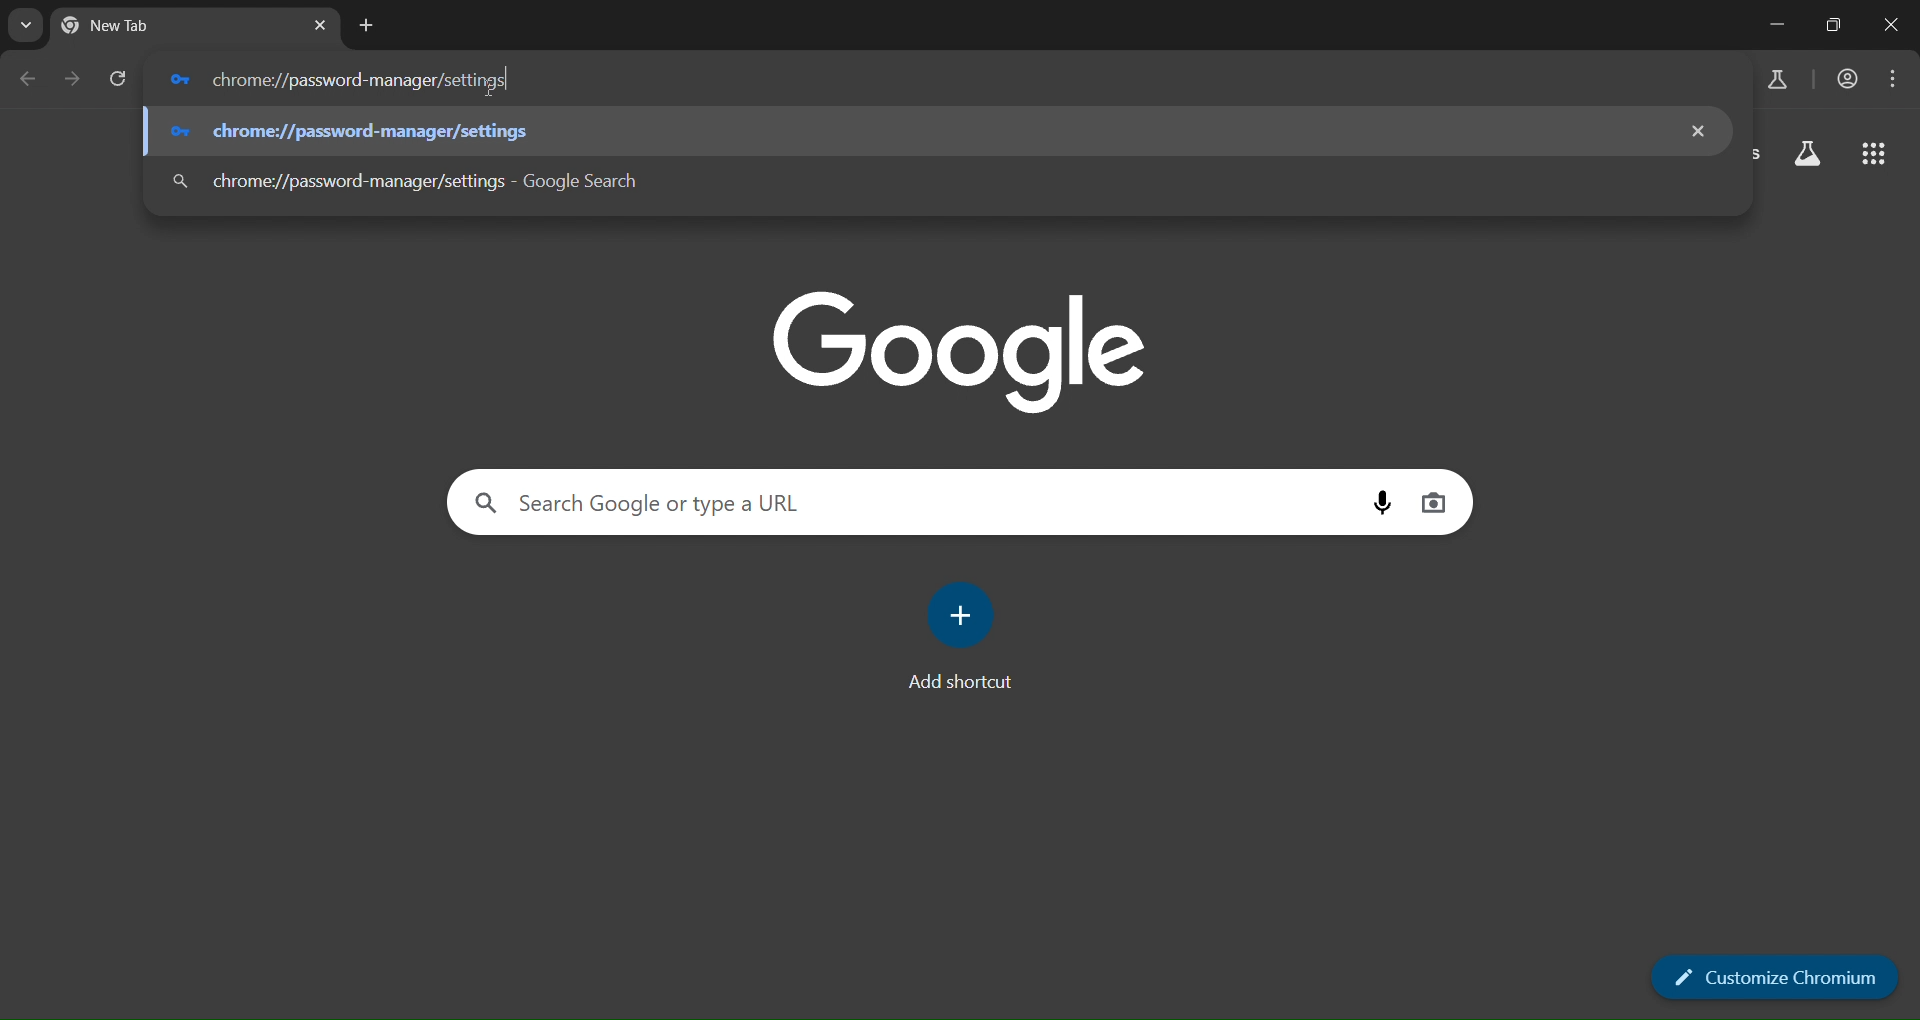 The image size is (1920, 1020). What do you see at coordinates (319, 24) in the screenshot?
I see `close tab` at bounding box center [319, 24].